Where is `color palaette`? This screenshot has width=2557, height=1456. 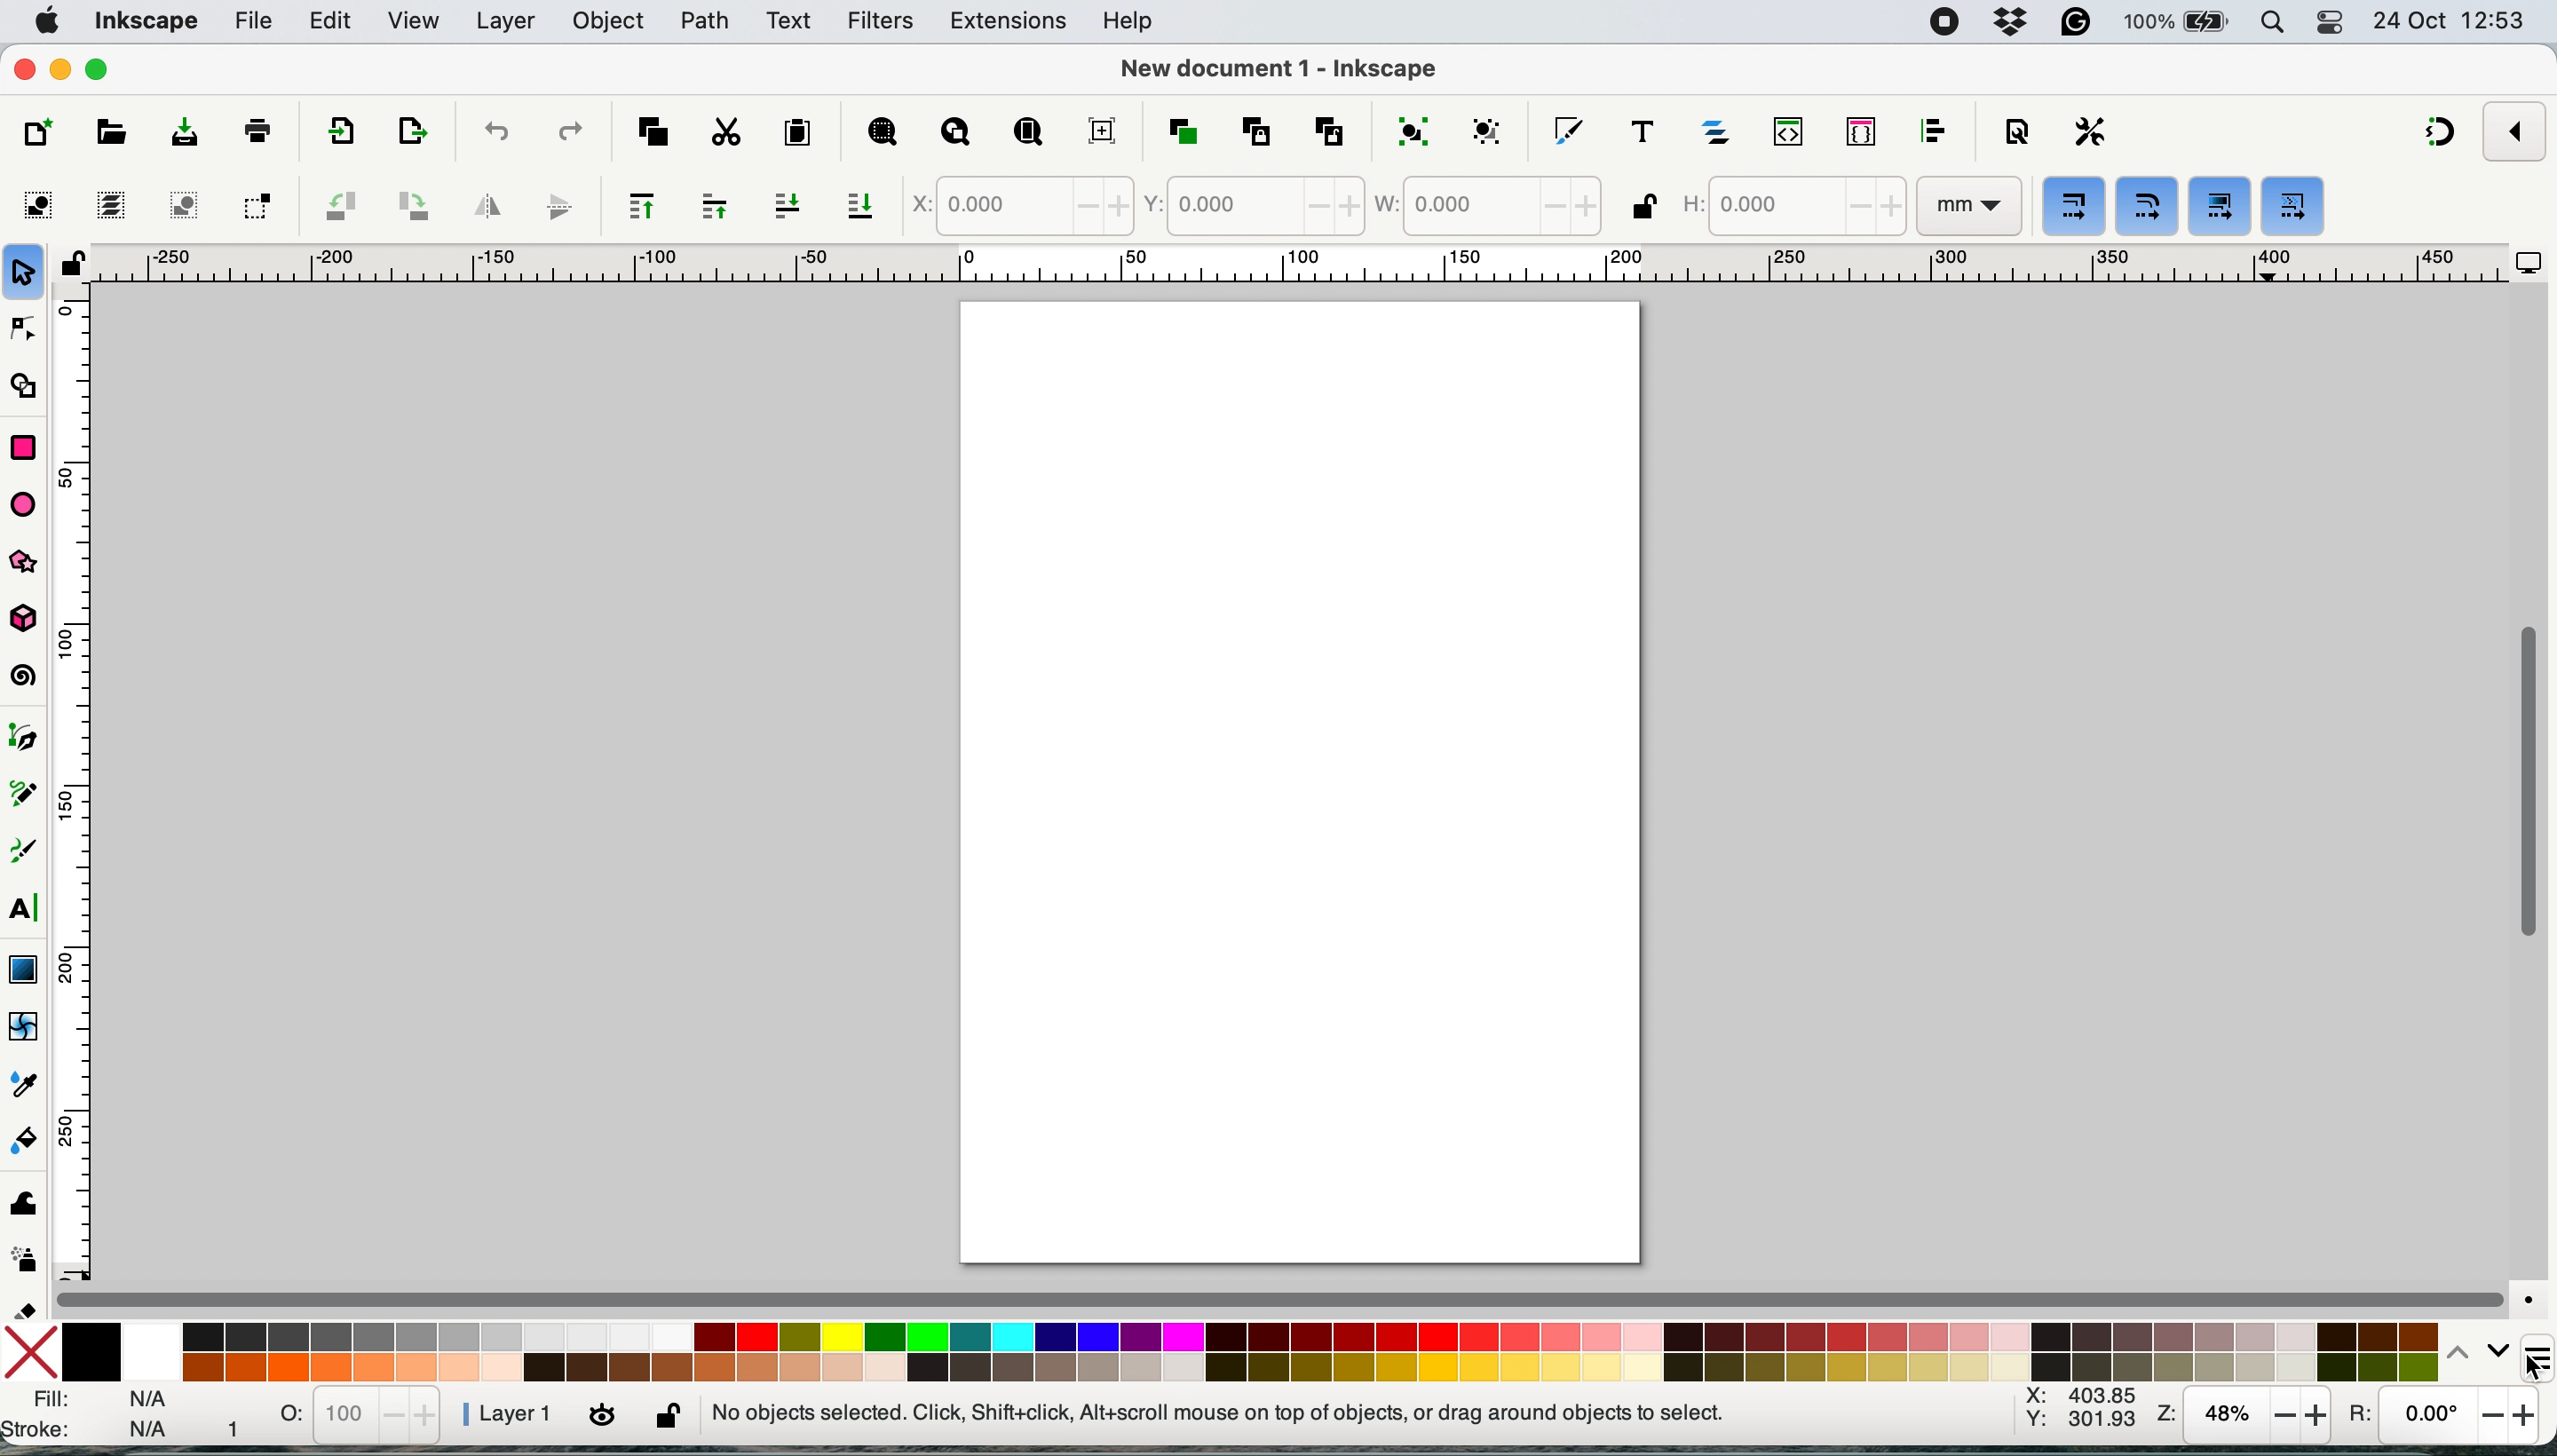 color palaette is located at coordinates (1250, 1349).